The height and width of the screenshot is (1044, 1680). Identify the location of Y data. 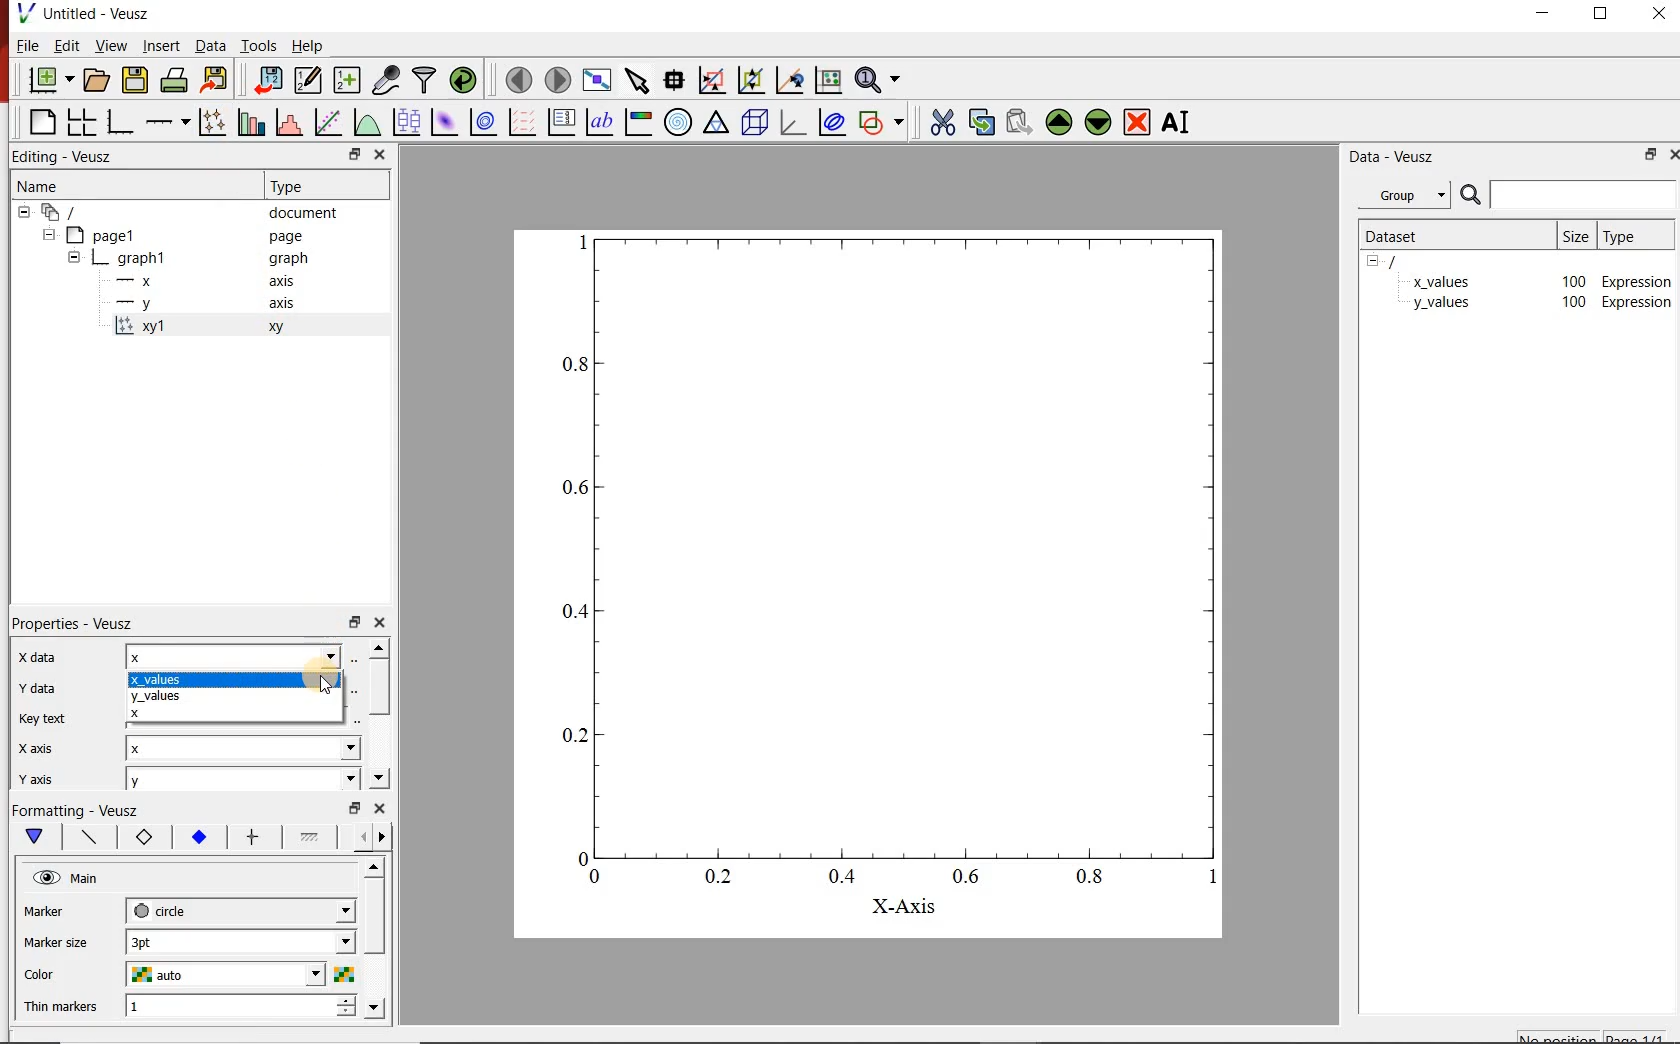
(45, 688).